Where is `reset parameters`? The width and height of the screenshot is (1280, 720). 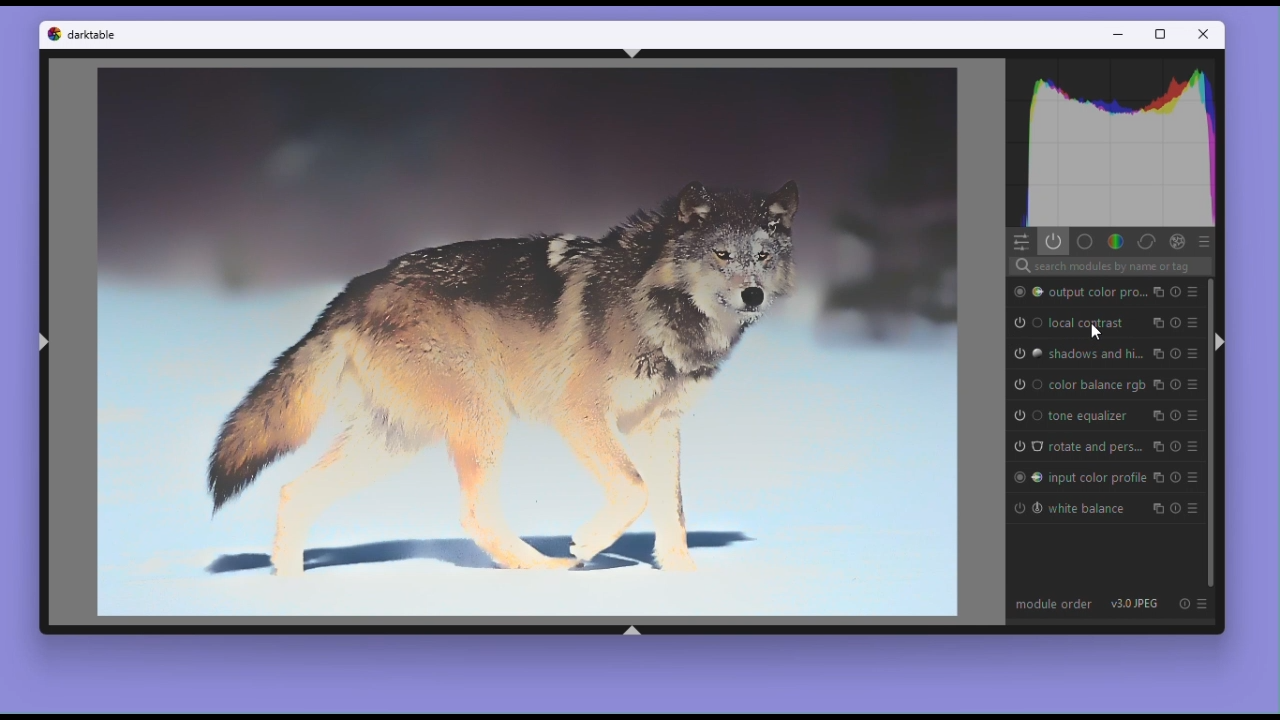
reset parameters is located at coordinates (1174, 476).